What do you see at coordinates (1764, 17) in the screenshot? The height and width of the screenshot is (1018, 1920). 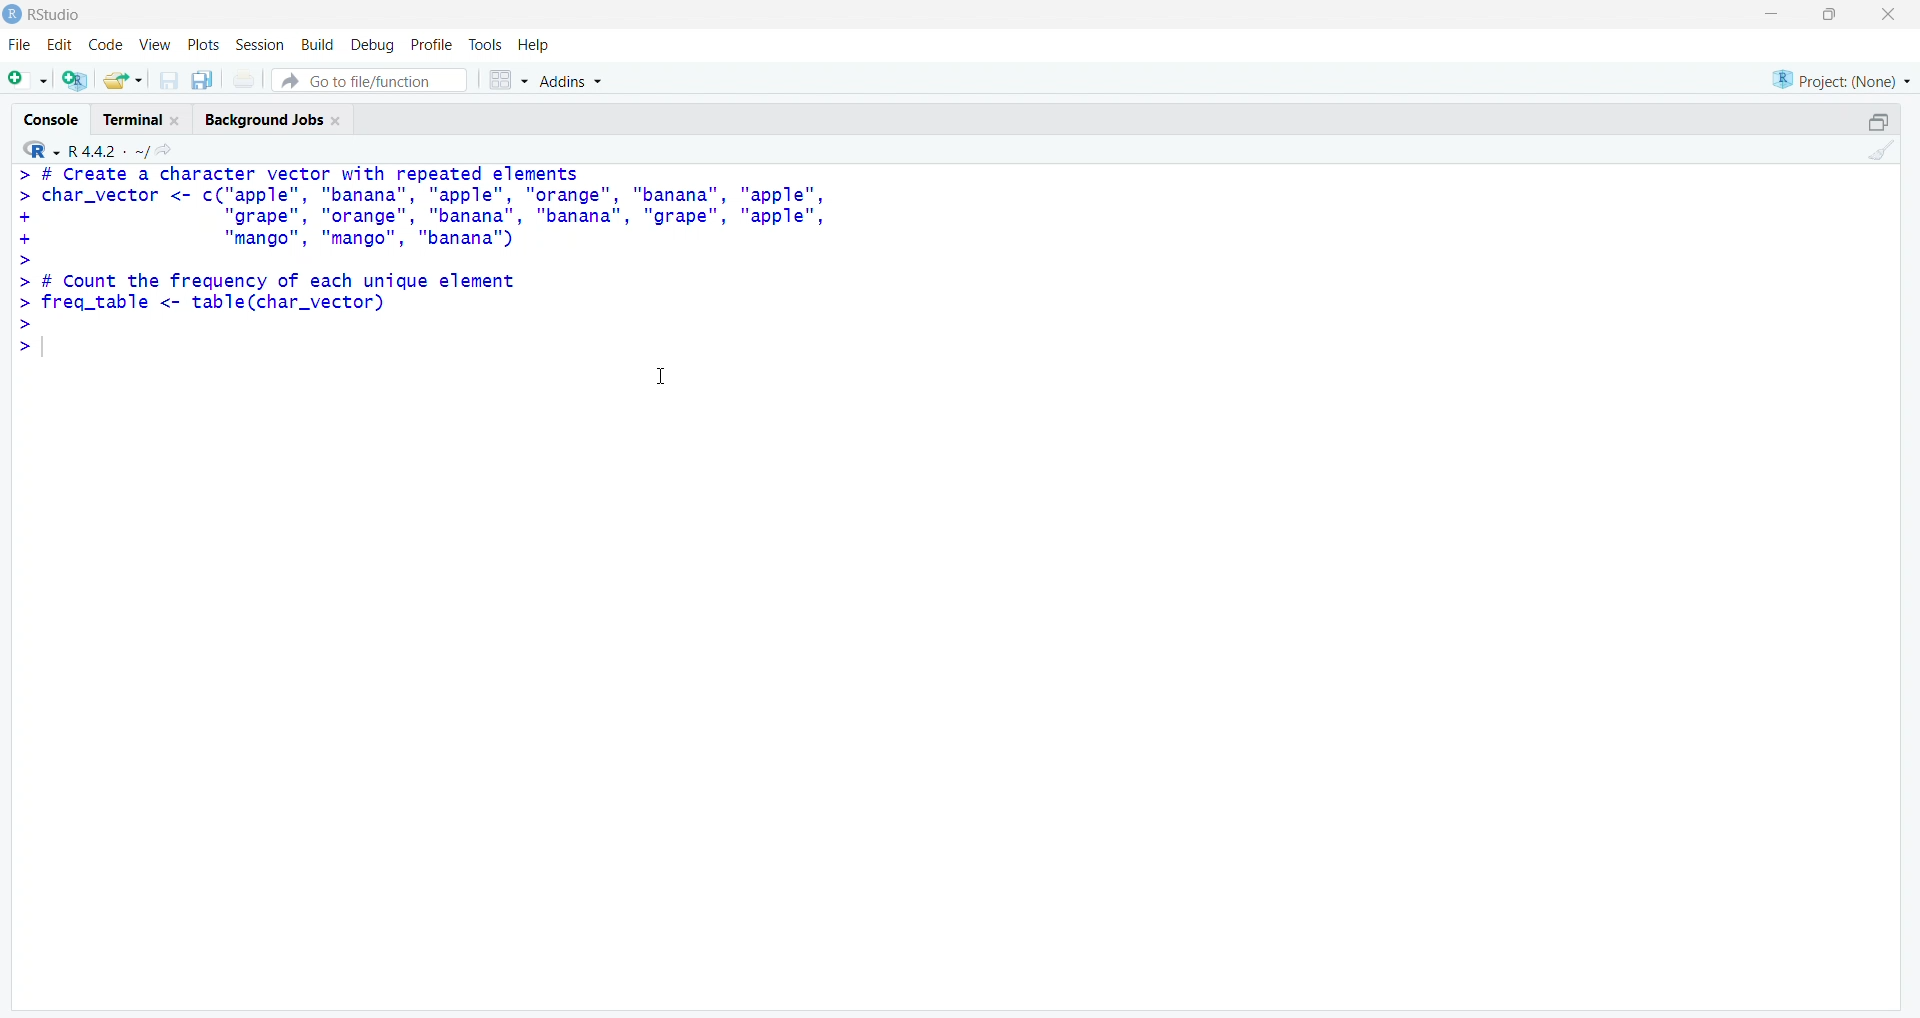 I see `Minimize` at bounding box center [1764, 17].